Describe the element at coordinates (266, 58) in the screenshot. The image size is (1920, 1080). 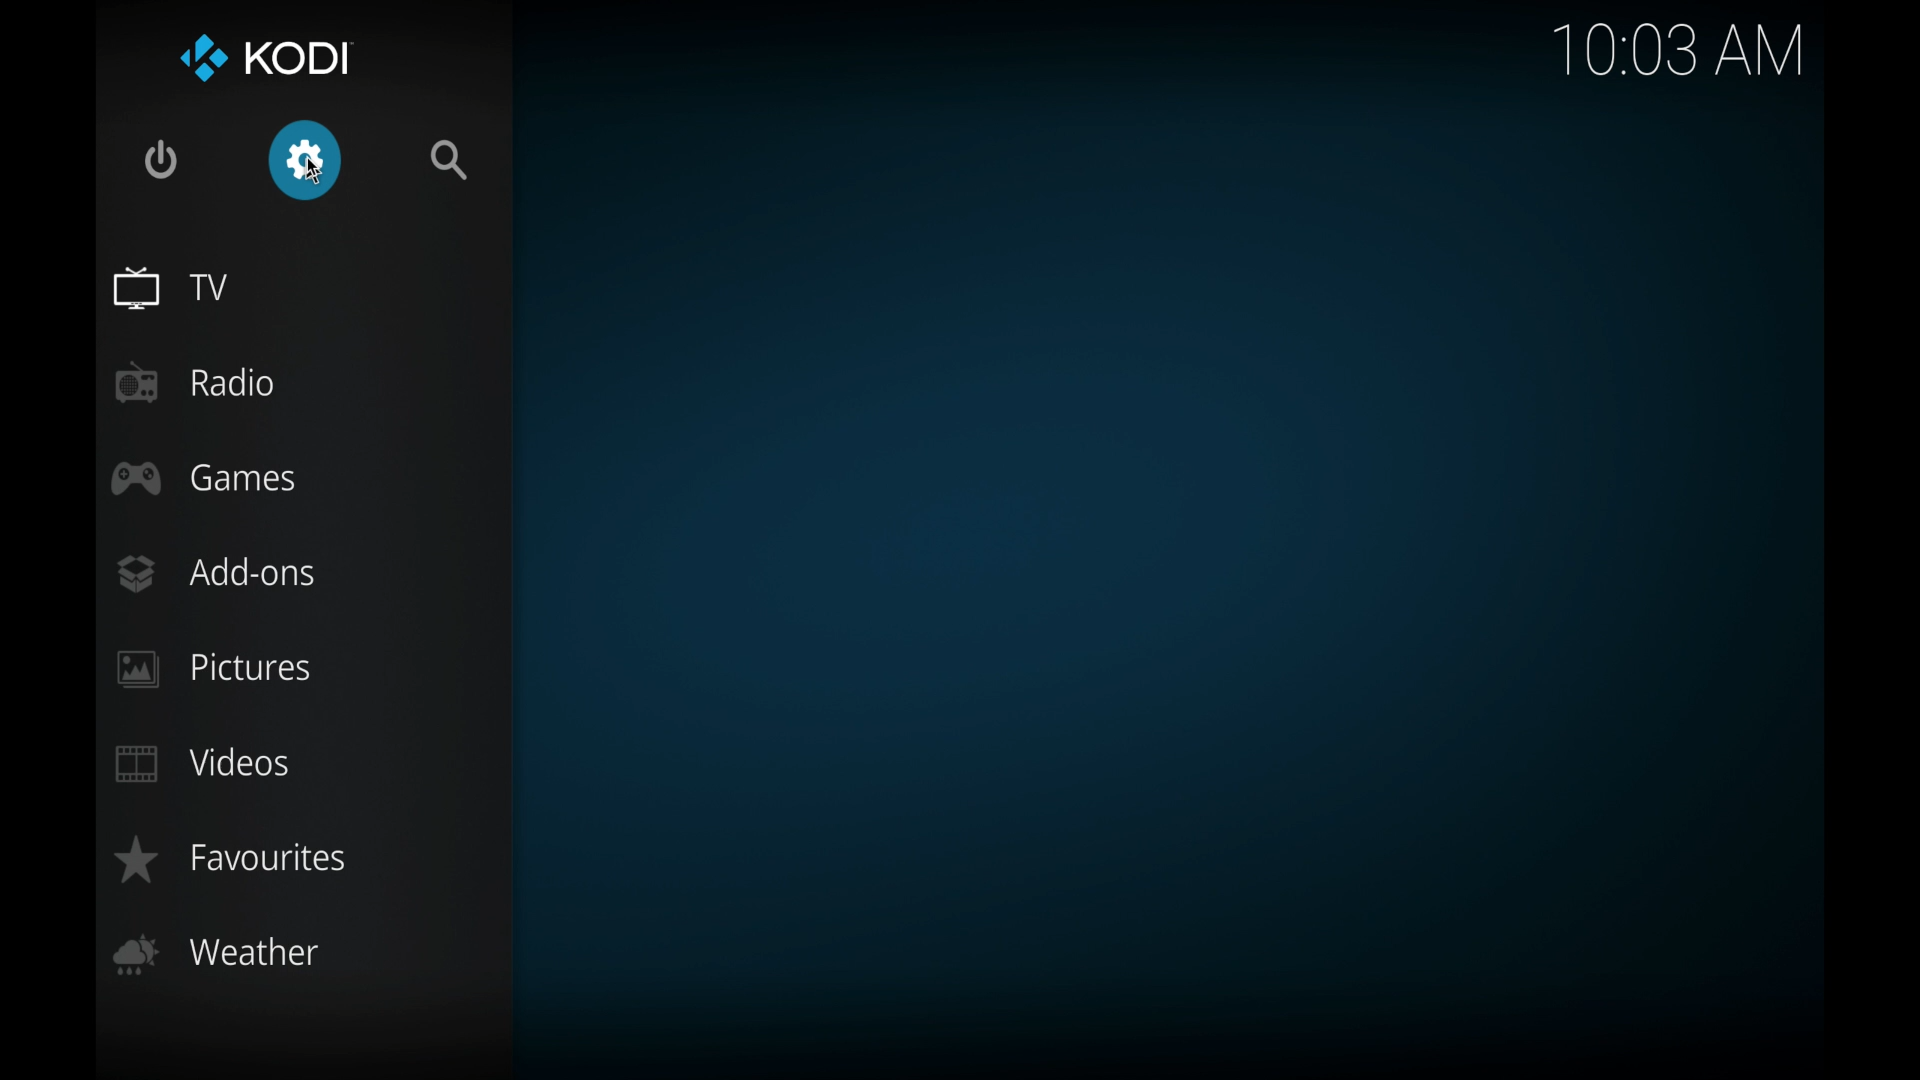
I see `Kodi` at that location.